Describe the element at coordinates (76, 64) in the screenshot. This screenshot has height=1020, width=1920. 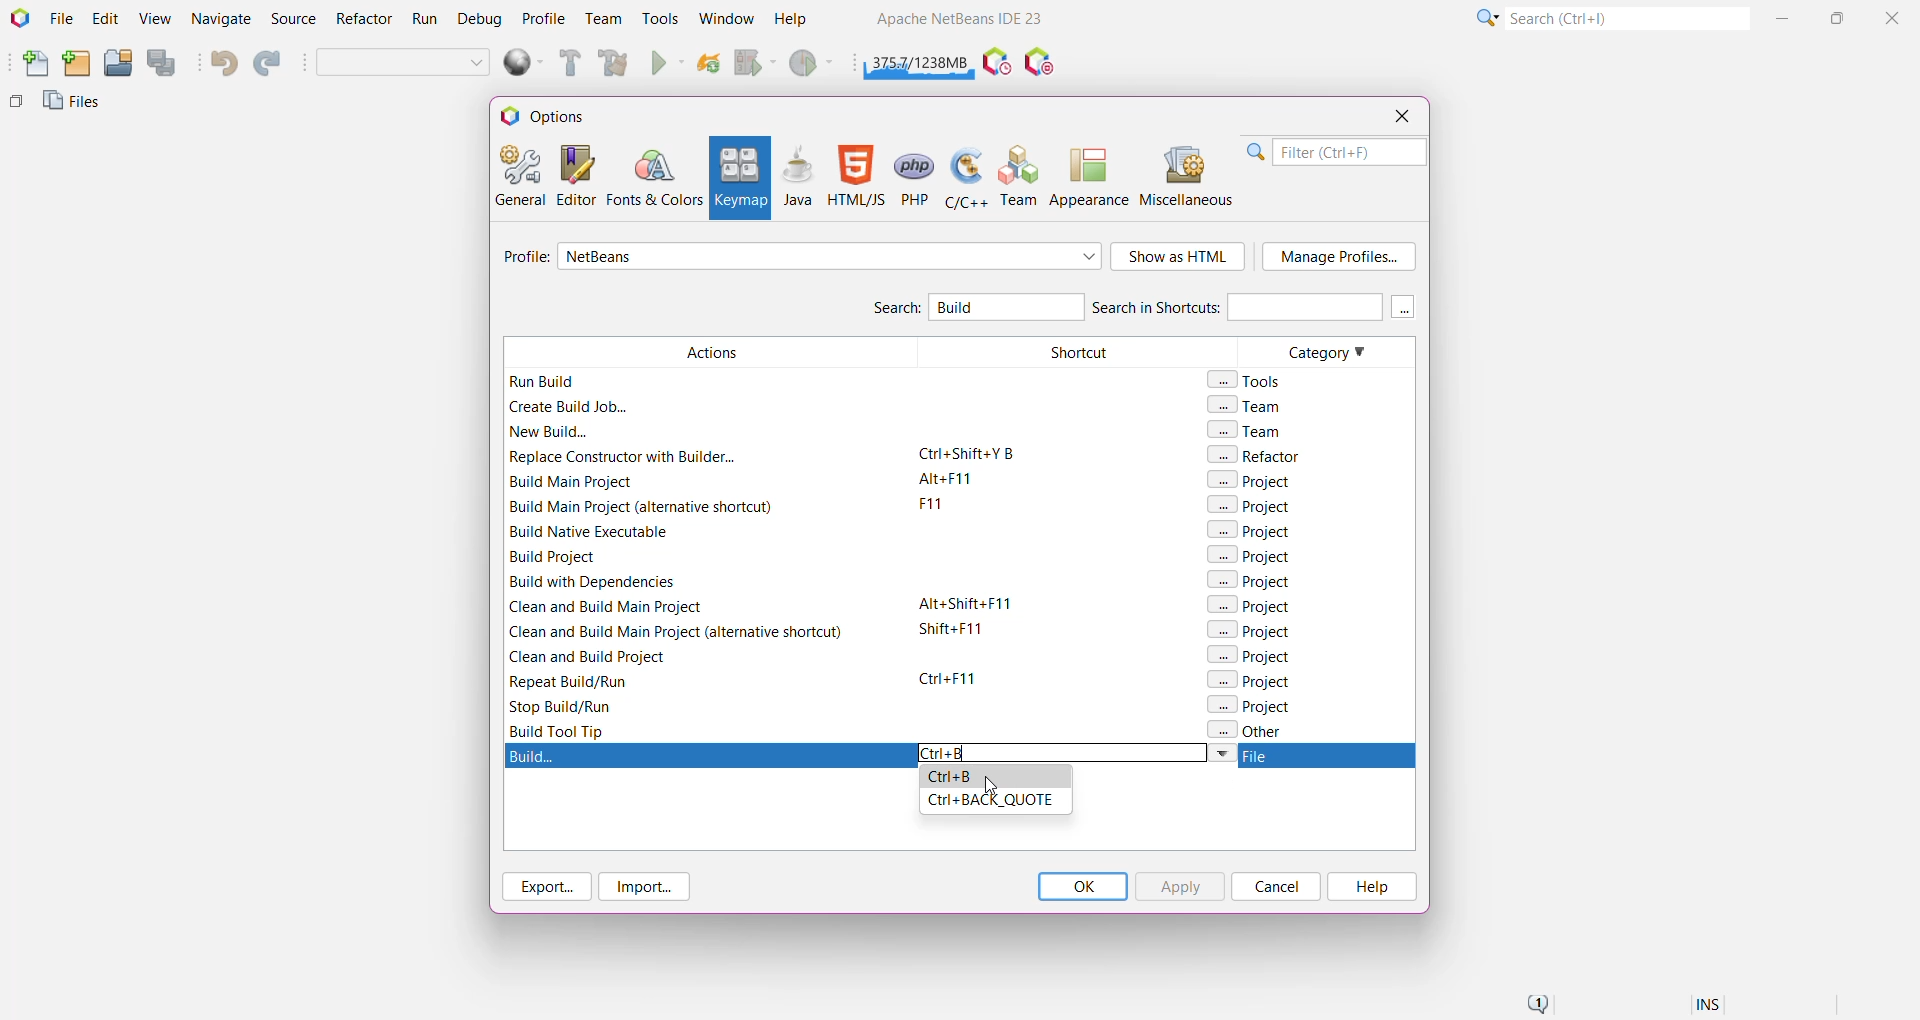
I see `New Project` at that location.